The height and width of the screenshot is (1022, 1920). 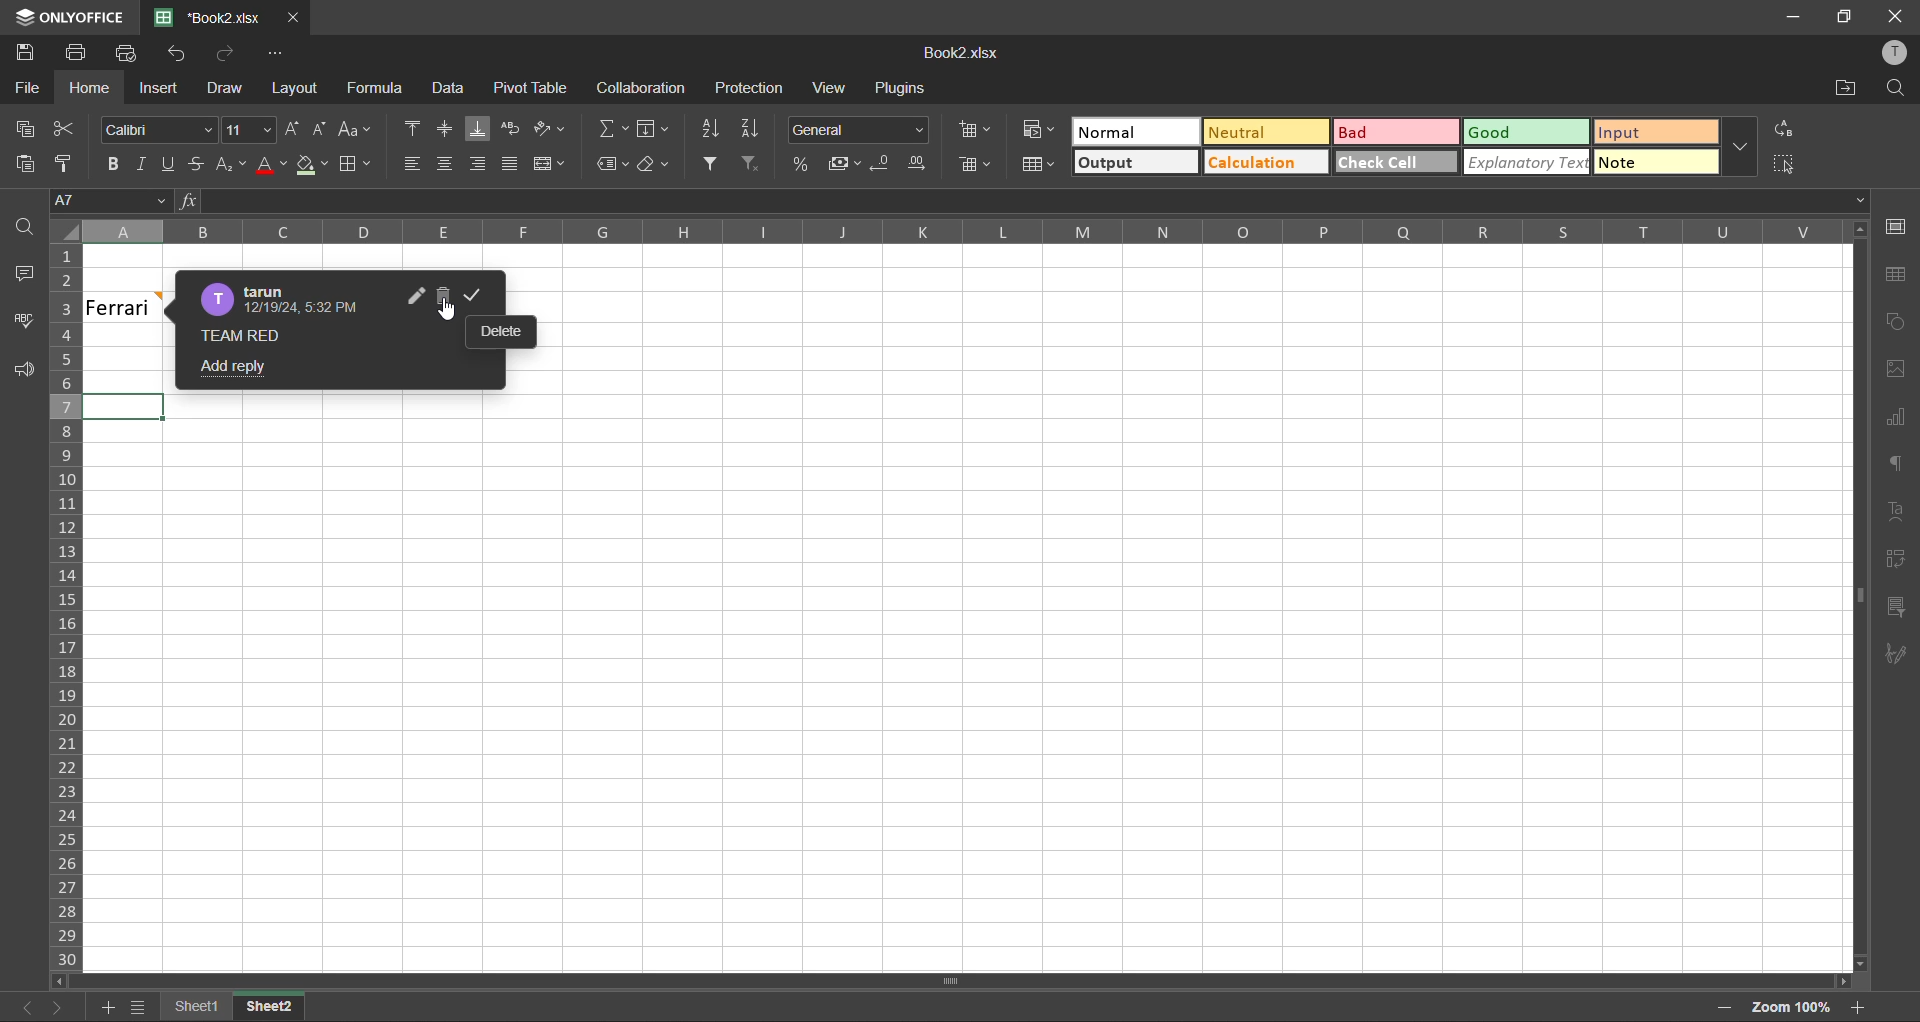 What do you see at coordinates (380, 91) in the screenshot?
I see `formula` at bounding box center [380, 91].